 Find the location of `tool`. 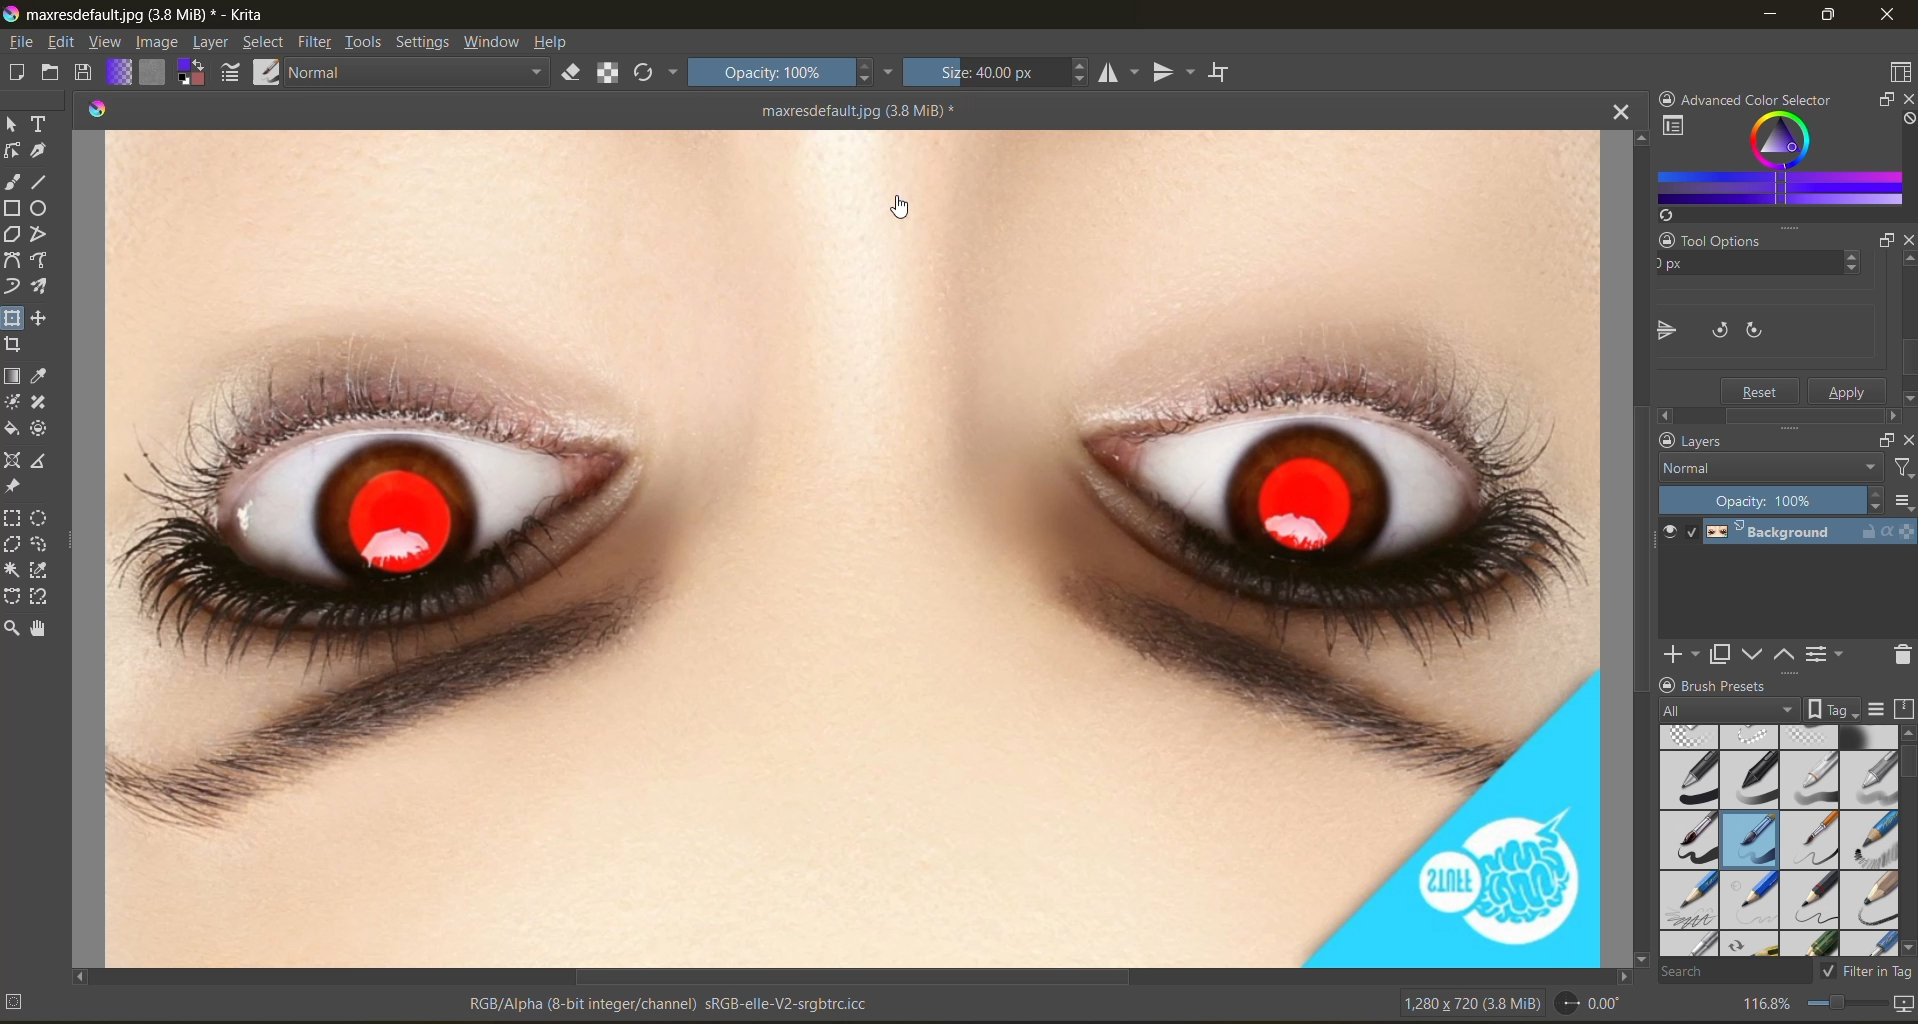

tool is located at coordinates (14, 151).